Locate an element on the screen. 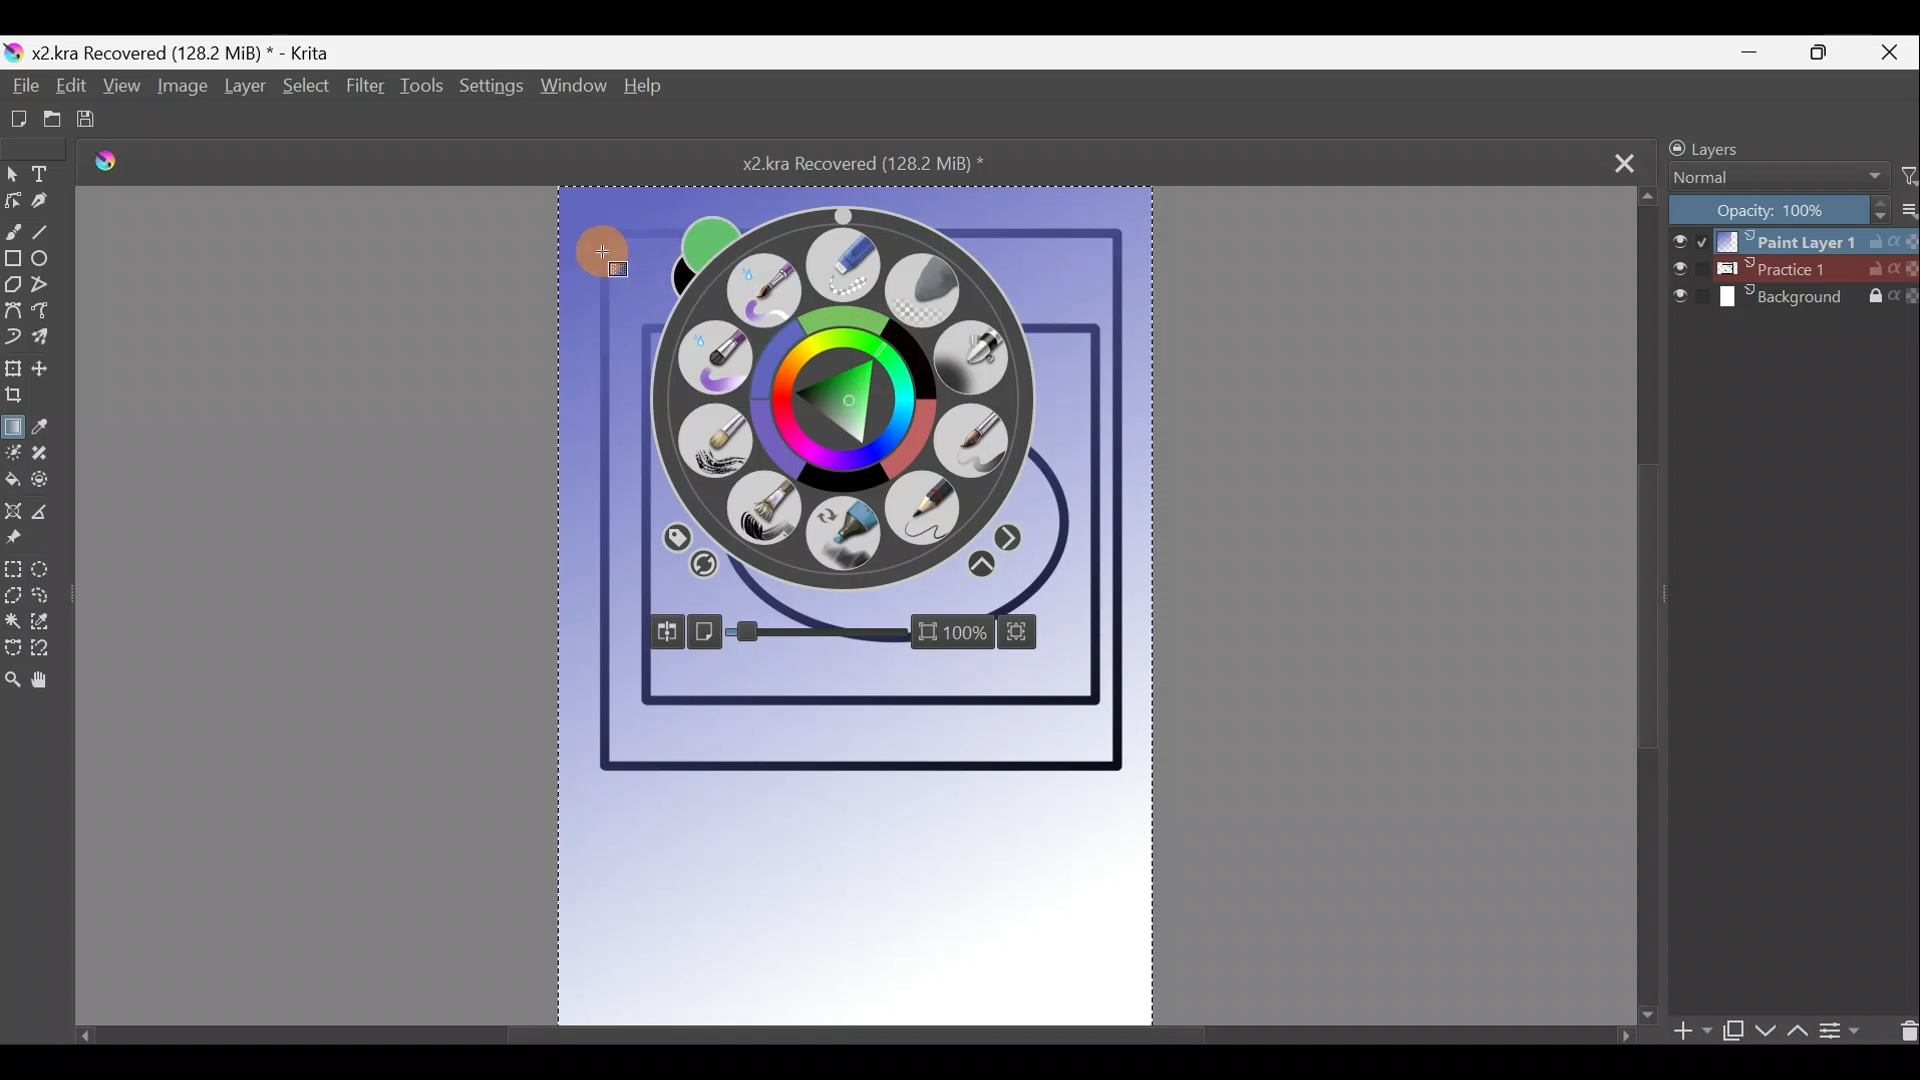 The height and width of the screenshot is (1080, 1920). image is located at coordinates (881, 207).